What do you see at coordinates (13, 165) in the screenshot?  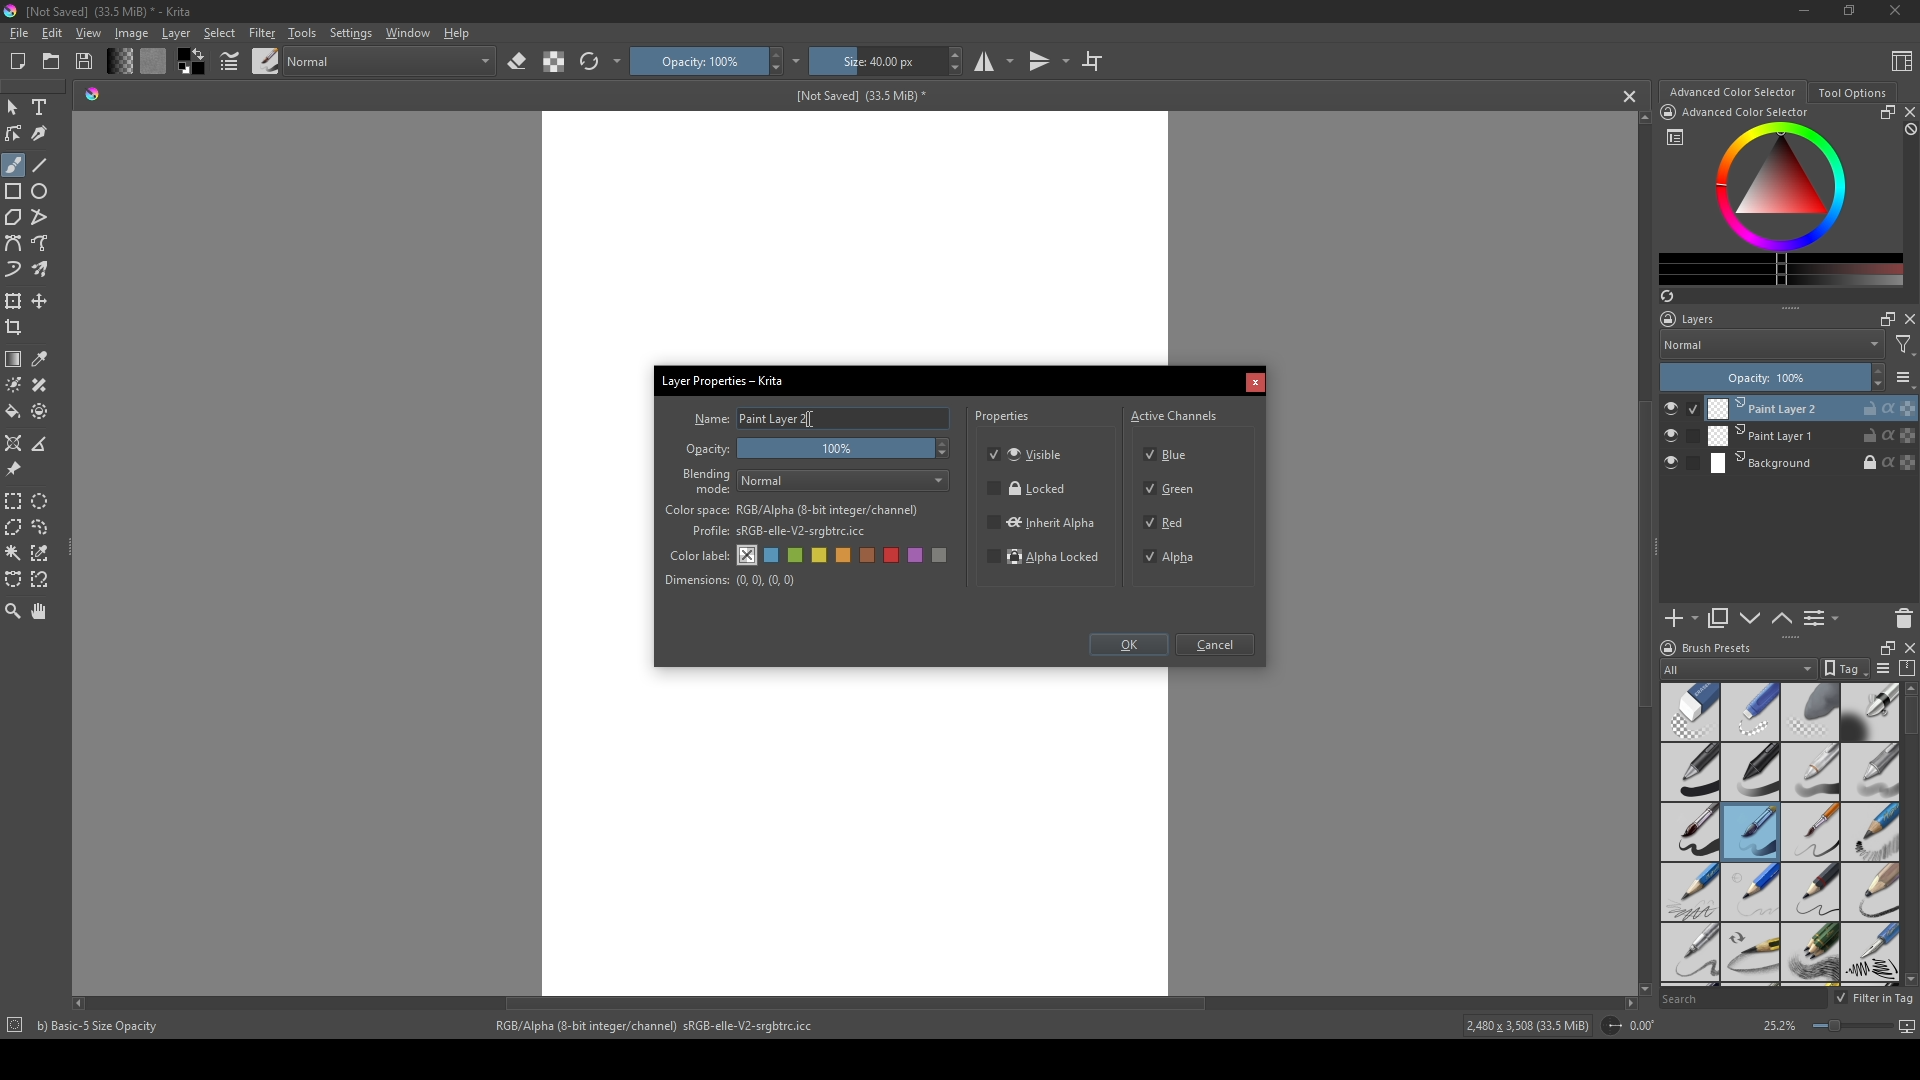 I see `brush` at bounding box center [13, 165].